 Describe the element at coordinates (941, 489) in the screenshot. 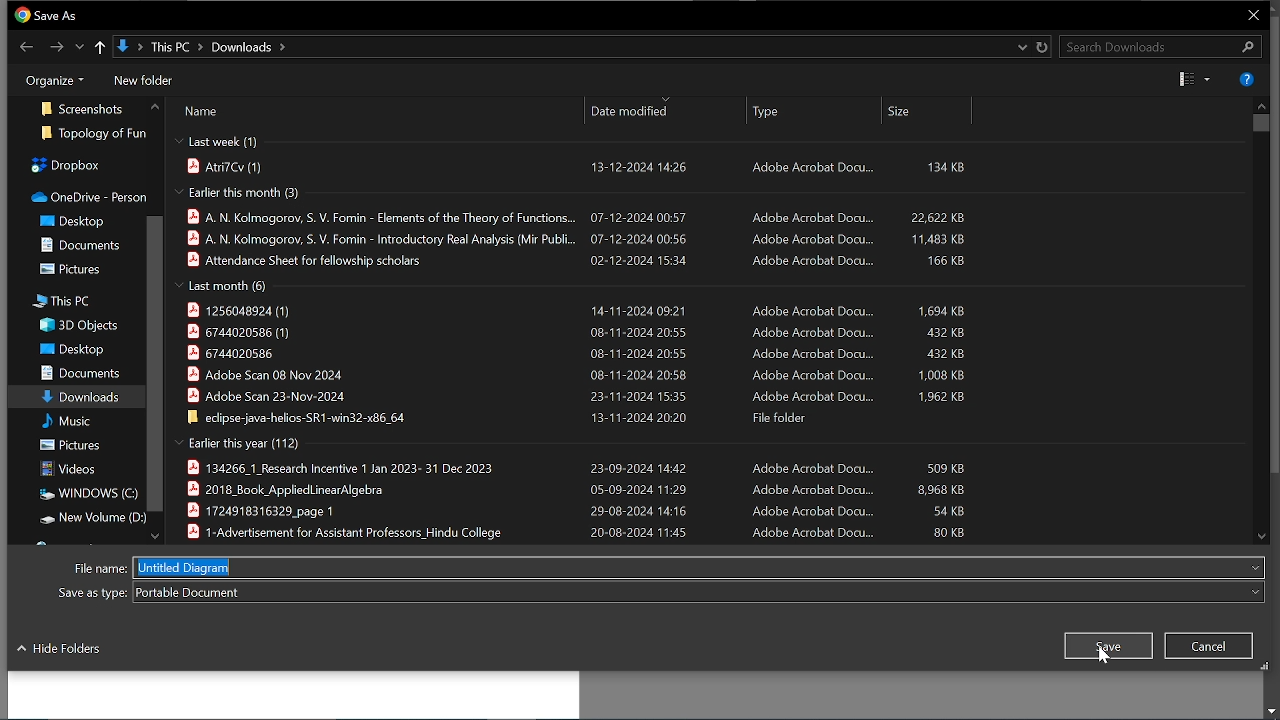

I see `8,968 KB` at that location.